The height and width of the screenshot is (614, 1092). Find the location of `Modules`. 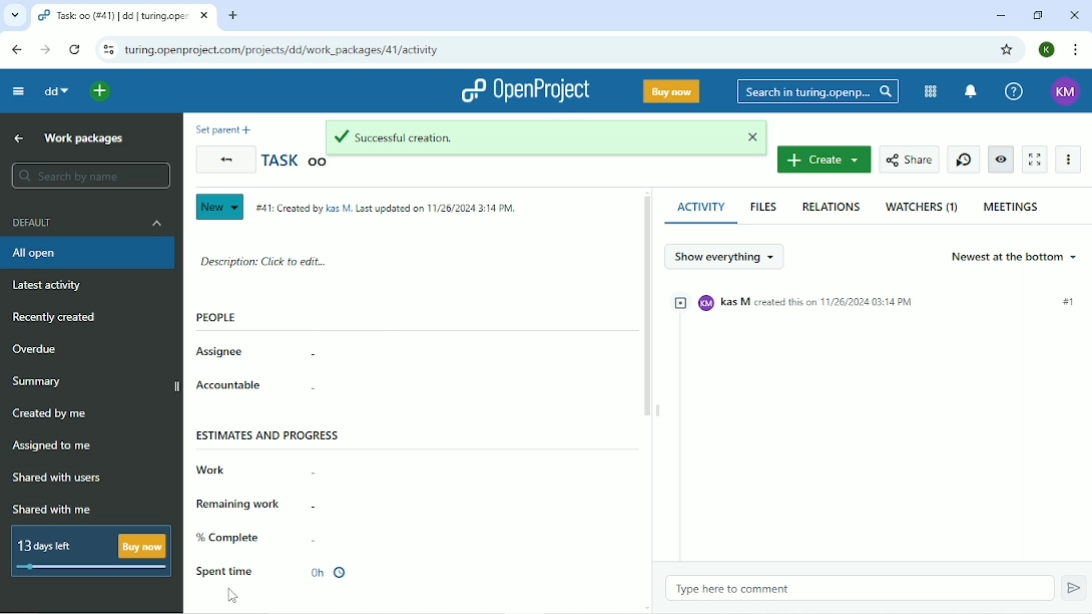

Modules is located at coordinates (929, 91).